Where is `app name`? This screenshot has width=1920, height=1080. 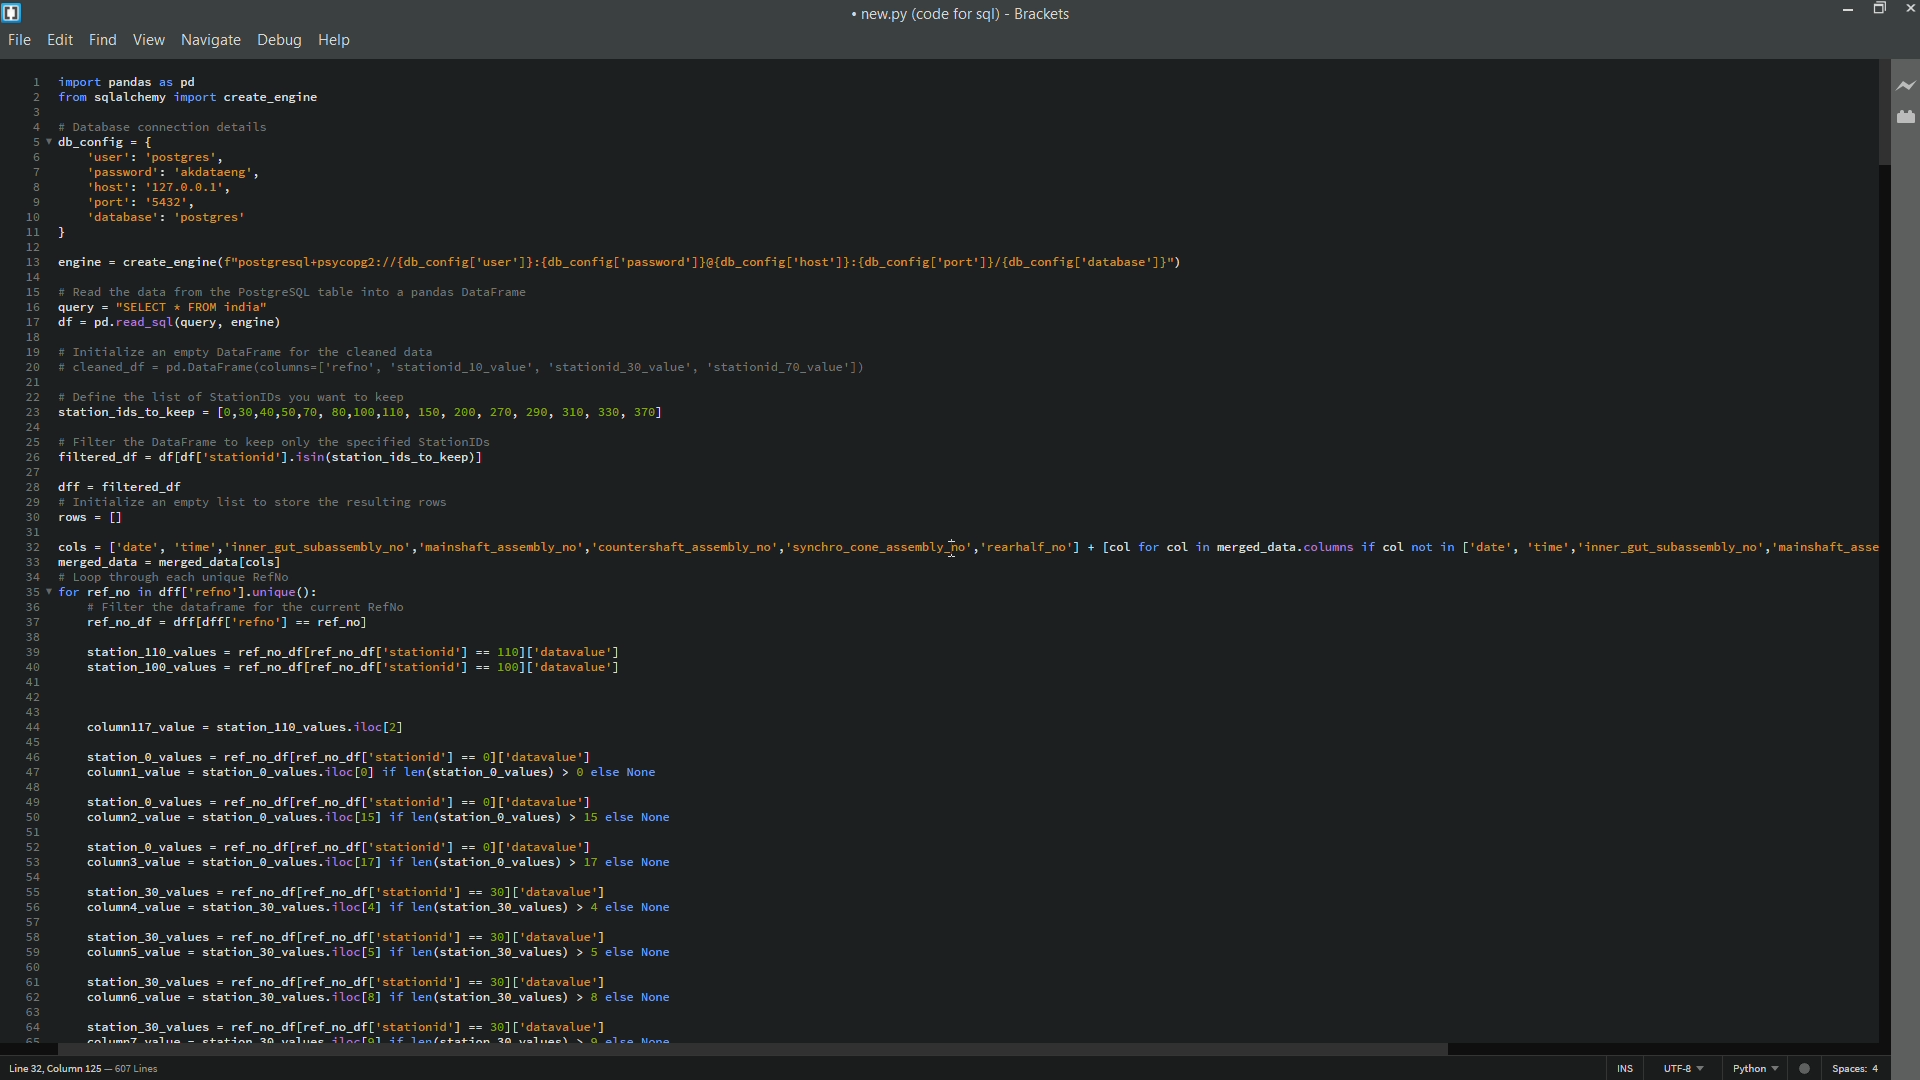 app name is located at coordinates (1042, 15).